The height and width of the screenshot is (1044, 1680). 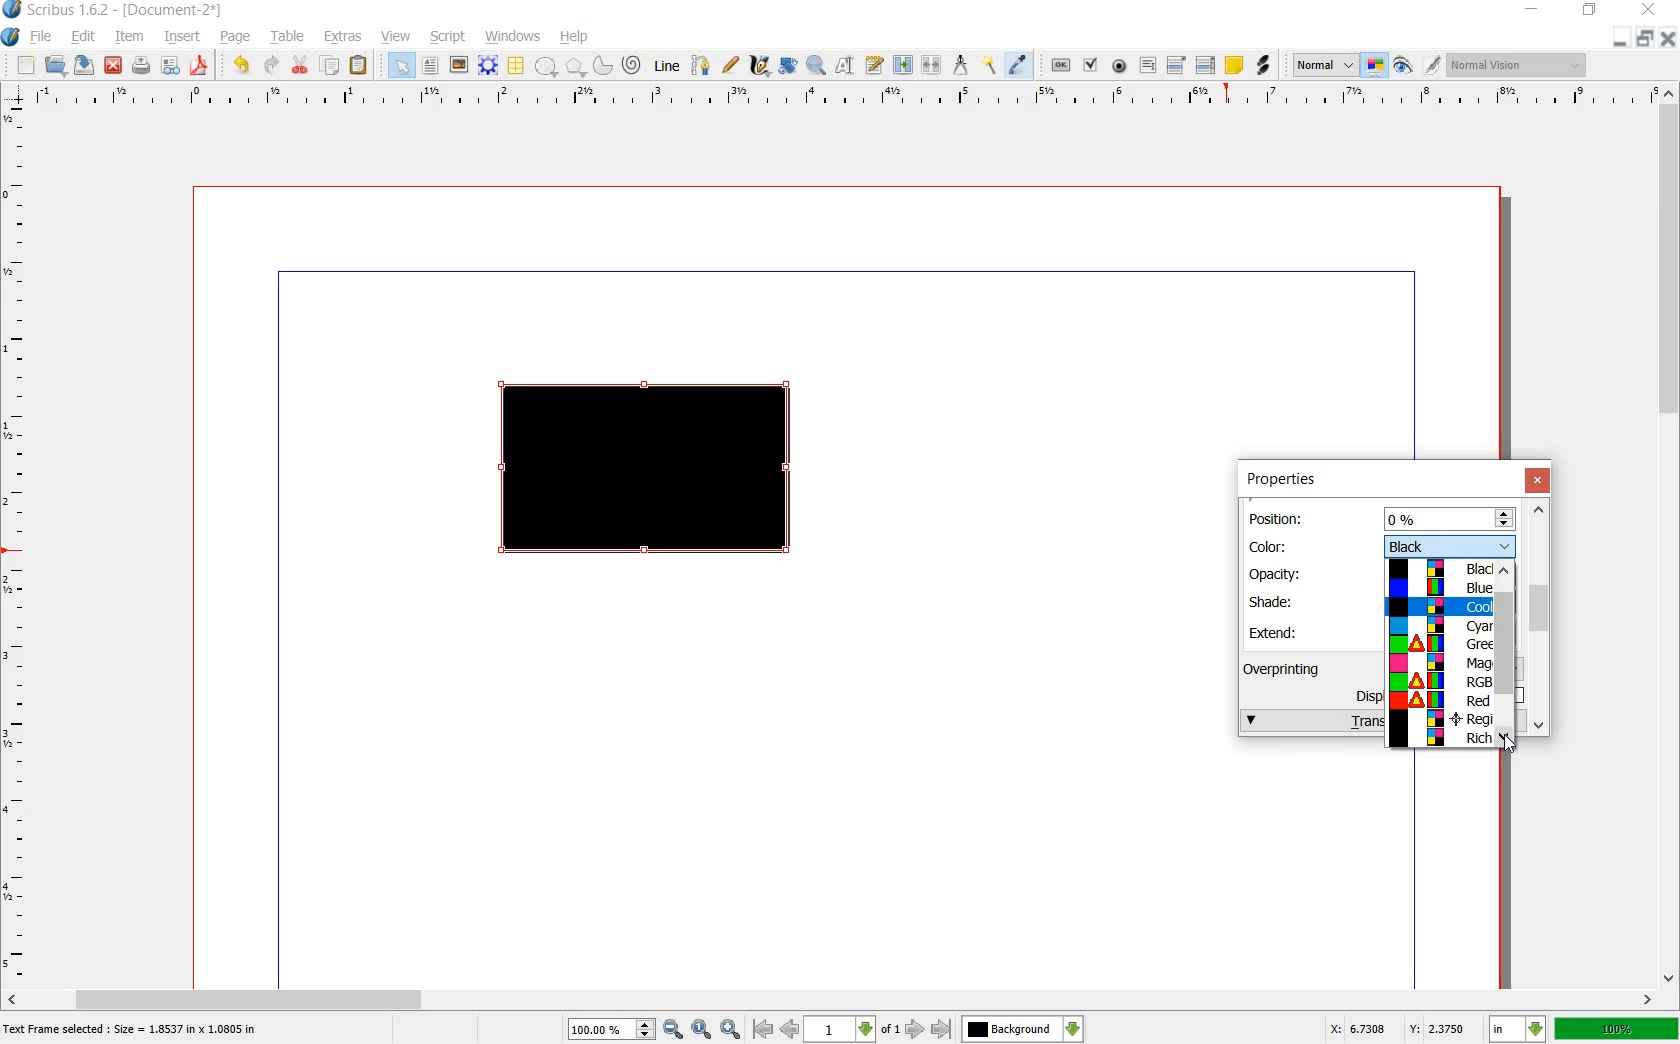 What do you see at coordinates (759, 64) in the screenshot?
I see `calligraphic line` at bounding box center [759, 64].